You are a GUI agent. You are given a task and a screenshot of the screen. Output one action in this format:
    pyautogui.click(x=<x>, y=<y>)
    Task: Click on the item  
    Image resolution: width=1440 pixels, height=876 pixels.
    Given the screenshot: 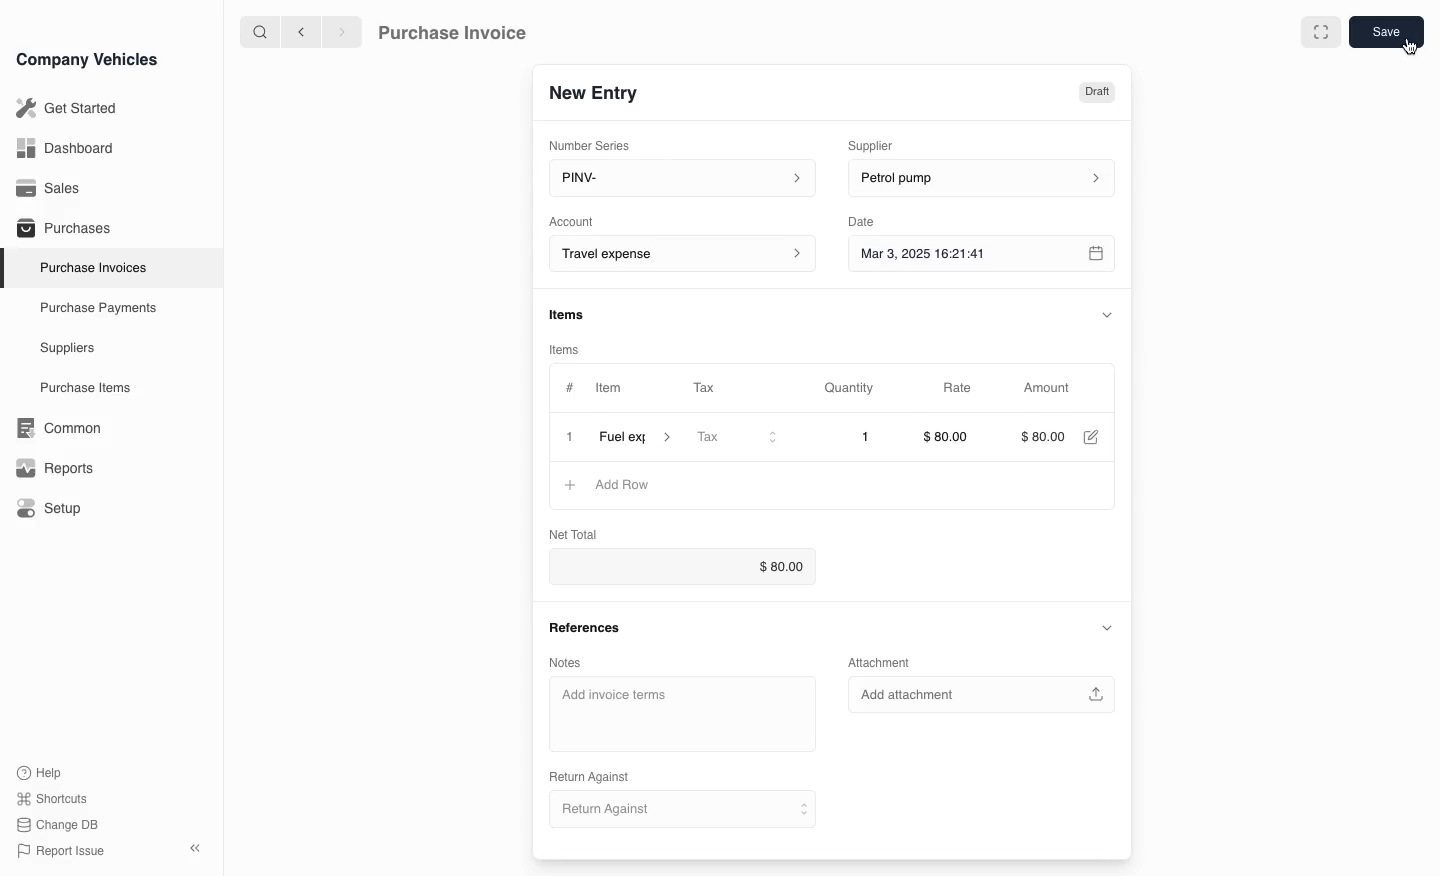 What is the action you would take?
    pyautogui.click(x=635, y=440)
    